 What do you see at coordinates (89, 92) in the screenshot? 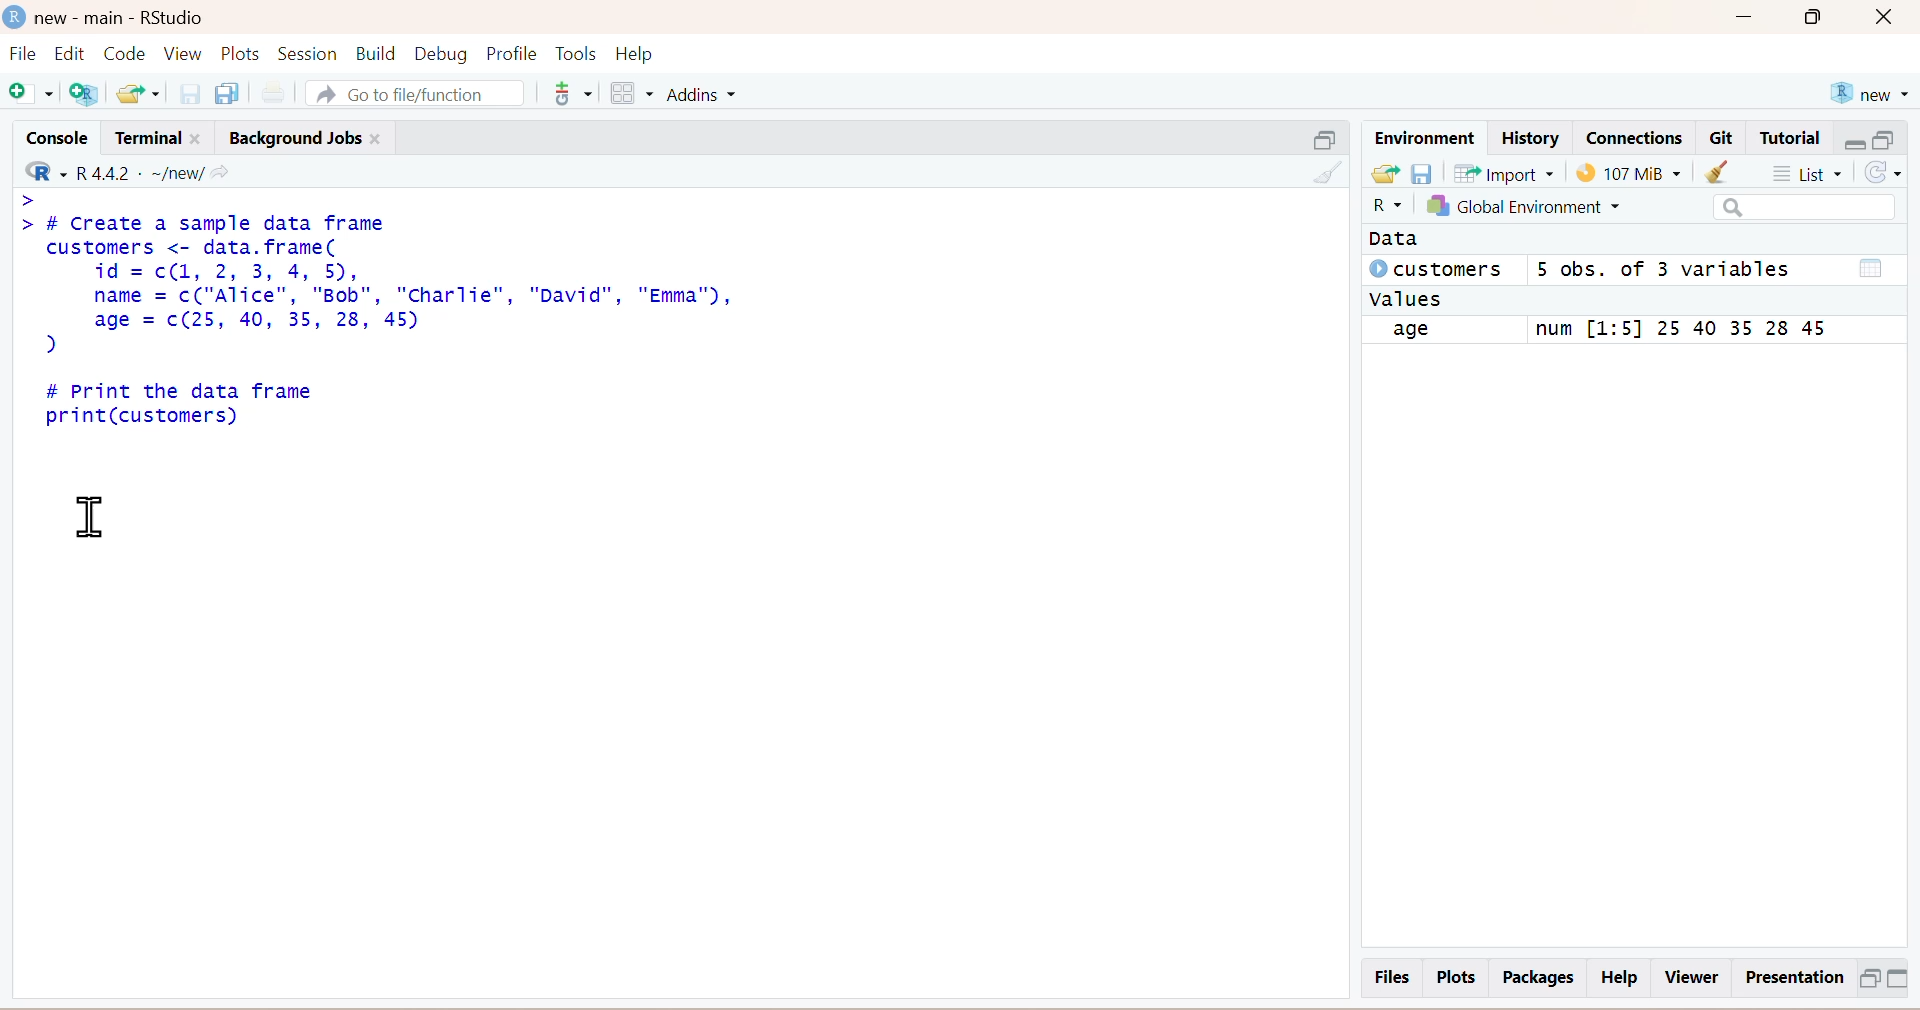
I see `Create a project` at bounding box center [89, 92].